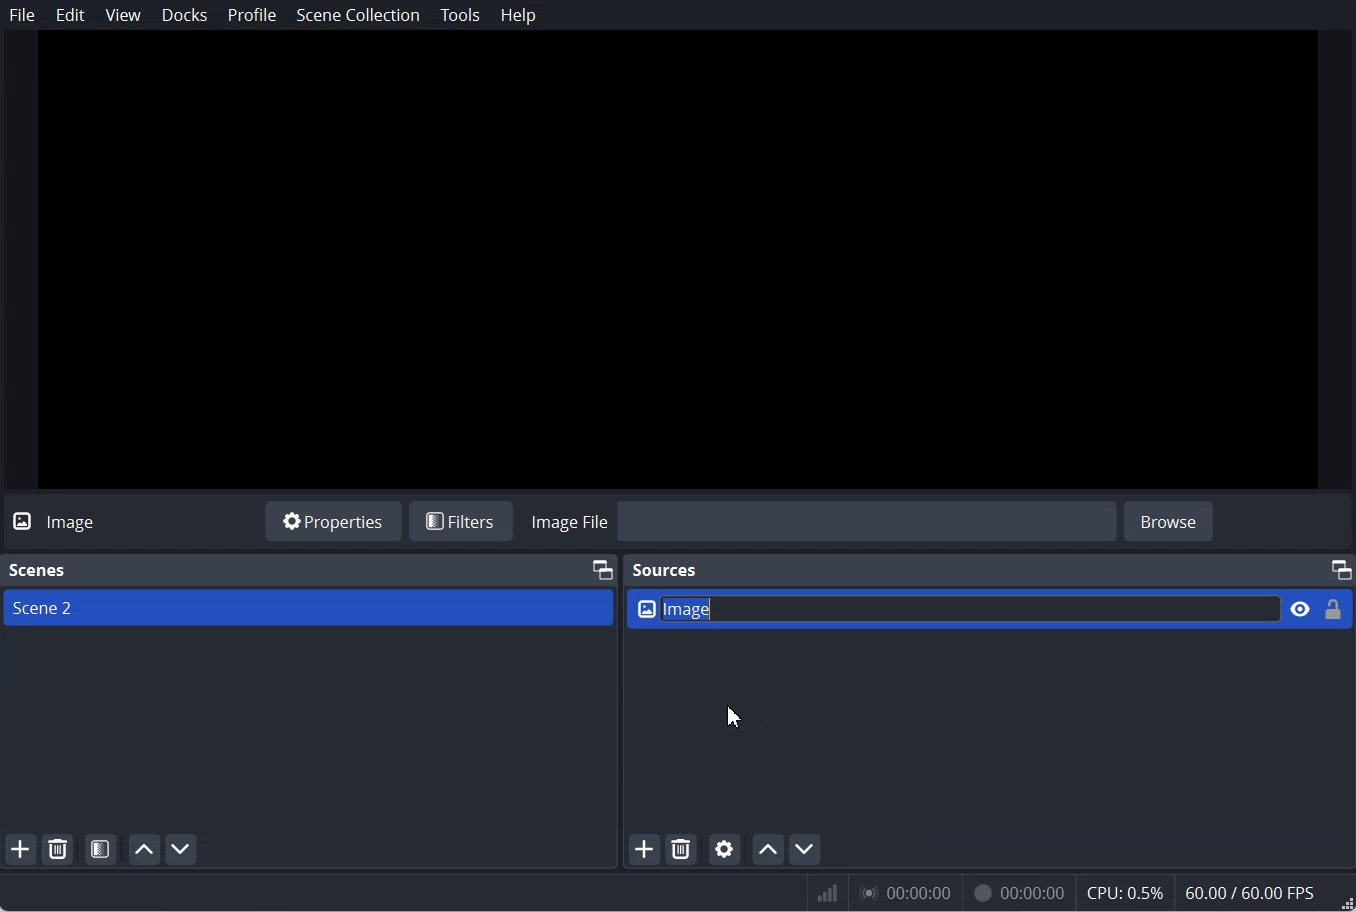  What do you see at coordinates (734, 715) in the screenshot?
I see `Cursor` at bounding box center [734, 715].